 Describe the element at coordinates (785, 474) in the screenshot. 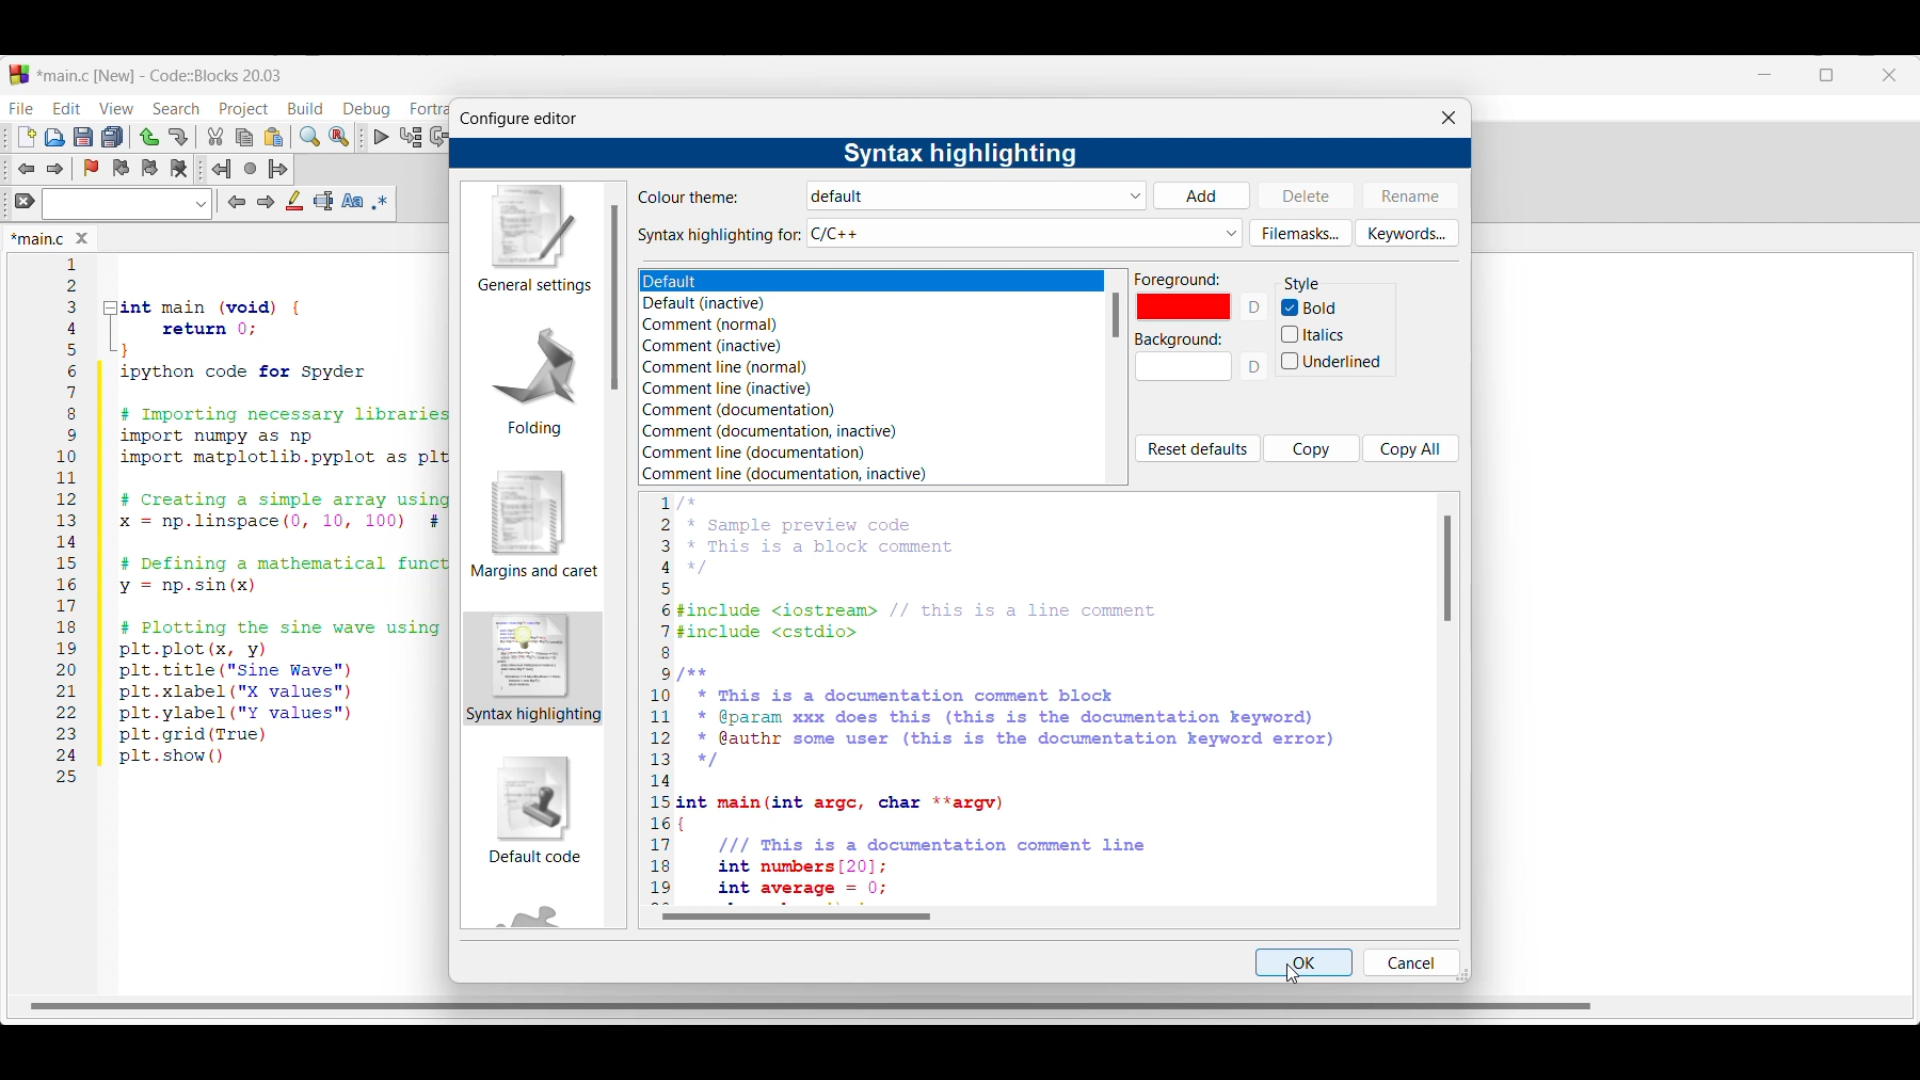

I see `Comment line (documentation, inactive` at that location.